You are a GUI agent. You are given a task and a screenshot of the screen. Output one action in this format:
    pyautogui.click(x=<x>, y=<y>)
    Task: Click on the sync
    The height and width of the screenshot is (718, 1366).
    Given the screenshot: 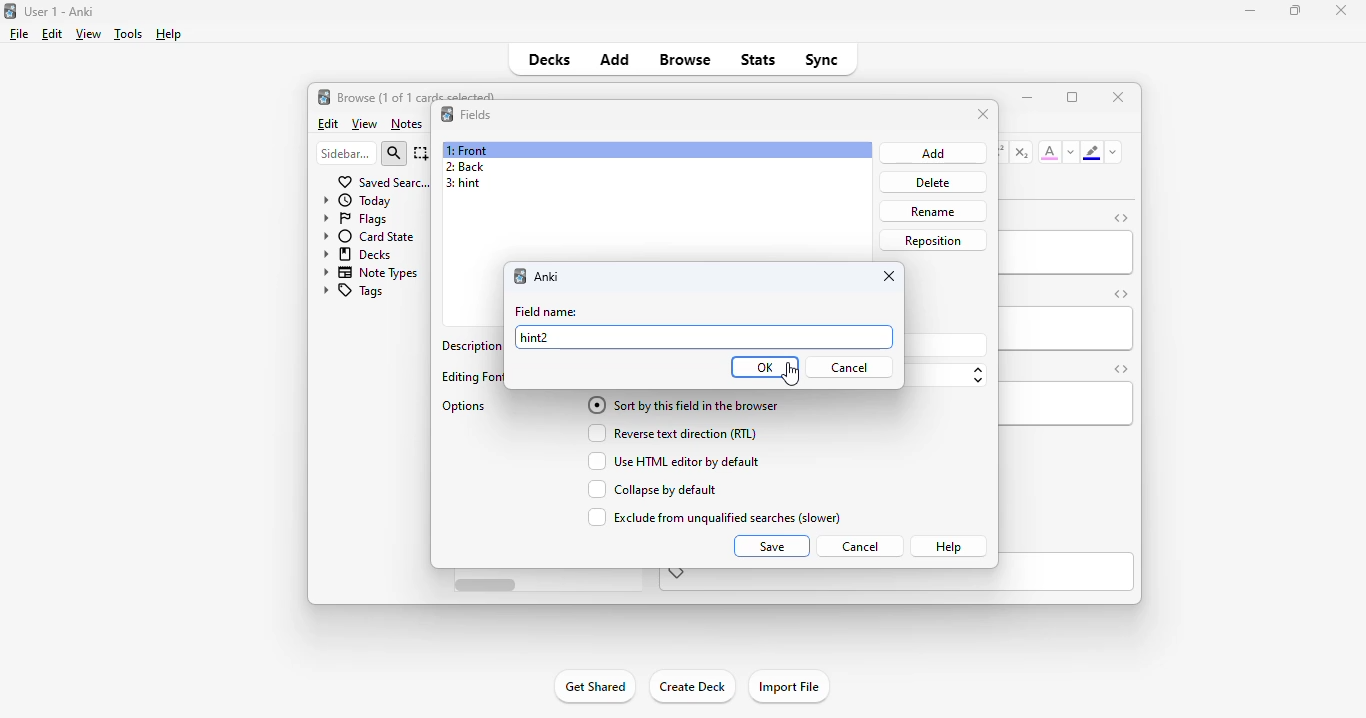 What is the action you would take?
    pyautogui.click(x=820, y=58)
    